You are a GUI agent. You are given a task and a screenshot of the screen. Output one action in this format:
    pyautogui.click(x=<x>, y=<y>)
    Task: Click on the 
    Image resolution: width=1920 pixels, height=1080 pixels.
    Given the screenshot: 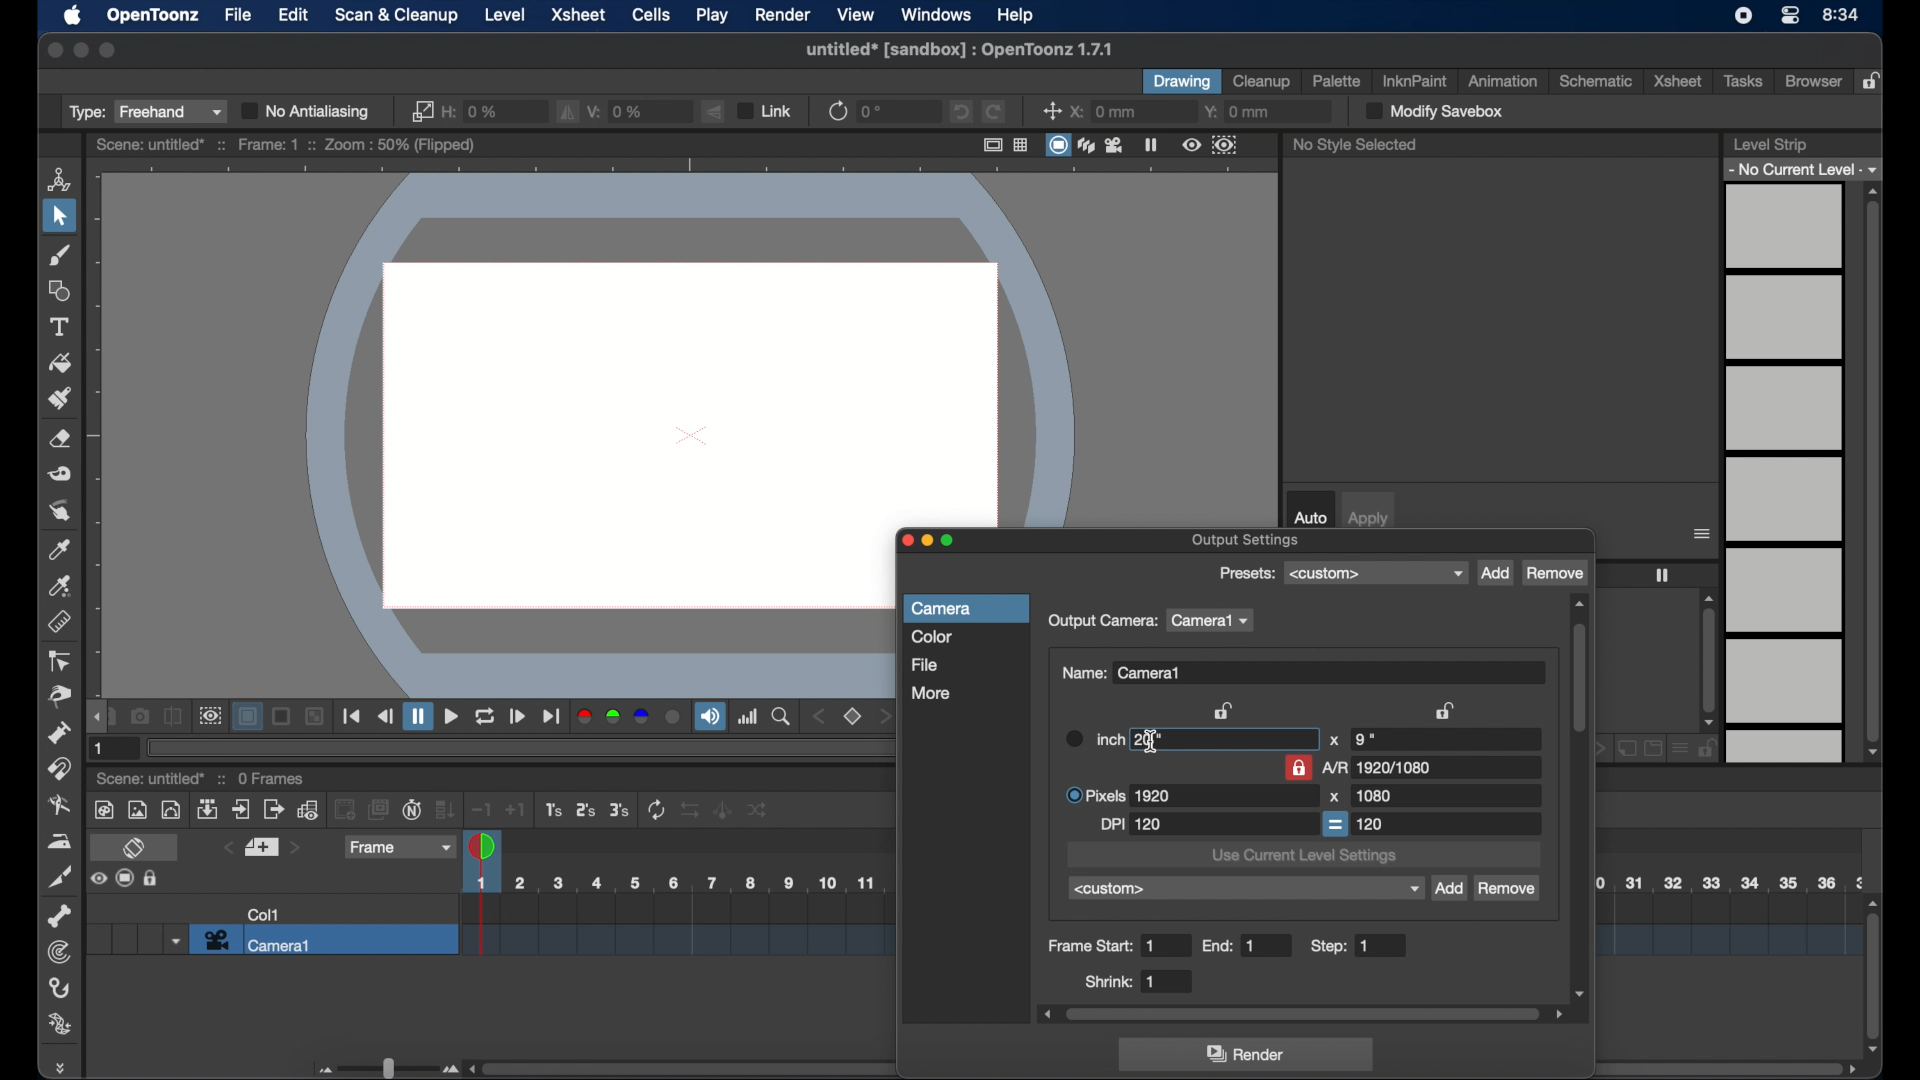 What is the action you would take?
    pyautogui.click(x=384, y=717)
    